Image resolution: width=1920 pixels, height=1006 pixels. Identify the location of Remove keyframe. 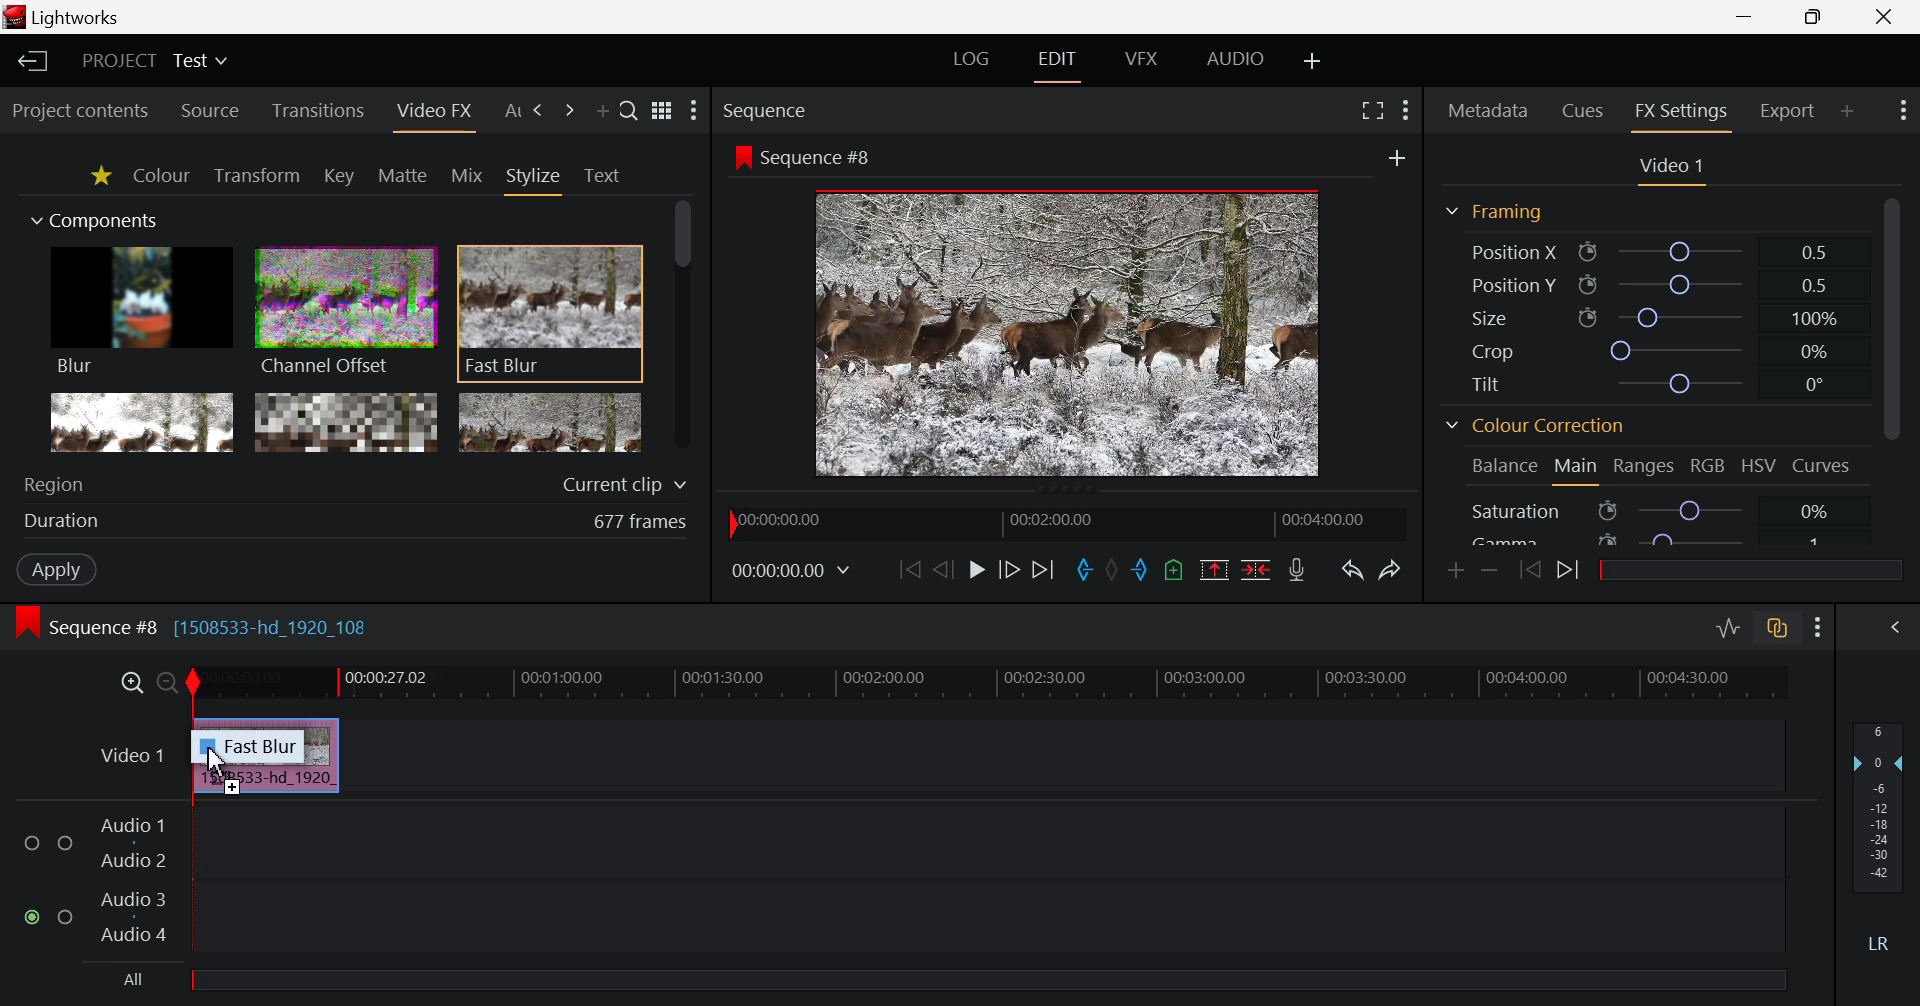
(1489, 574).